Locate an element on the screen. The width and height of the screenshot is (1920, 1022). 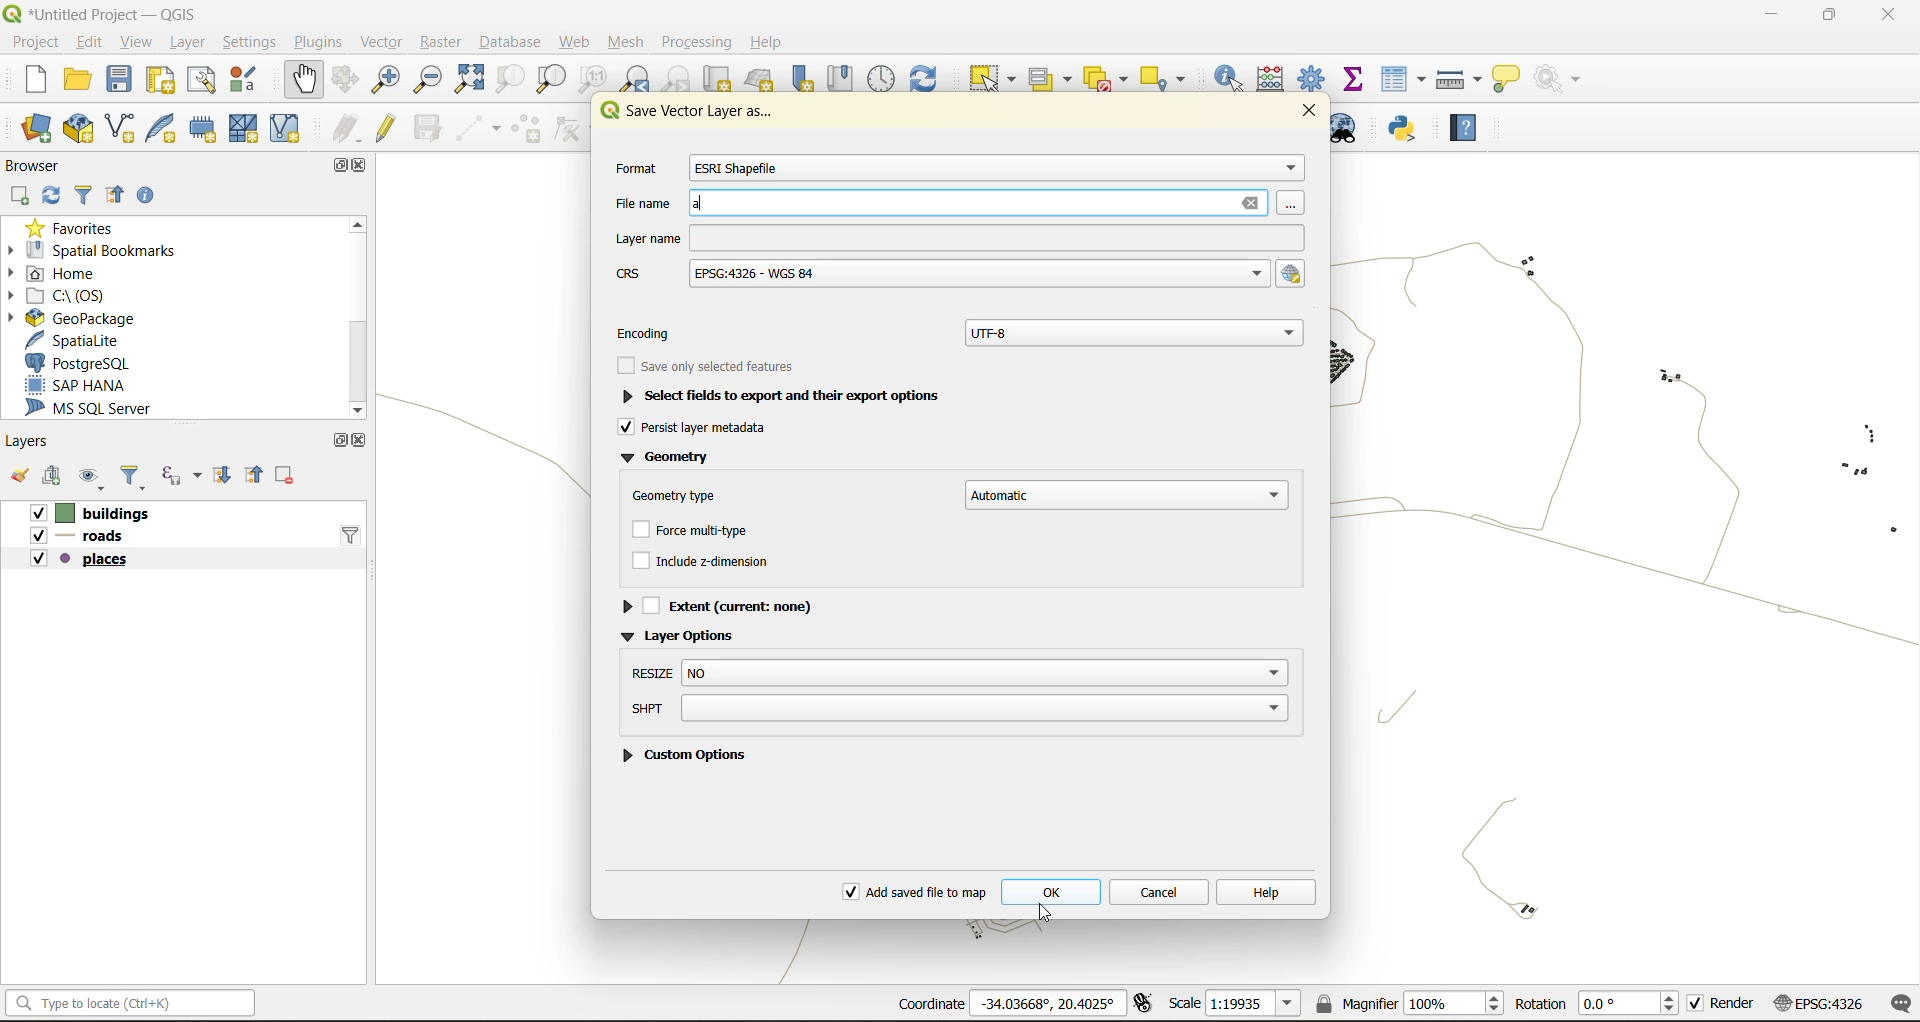
scrollbar is located at coordinates (360, 312).